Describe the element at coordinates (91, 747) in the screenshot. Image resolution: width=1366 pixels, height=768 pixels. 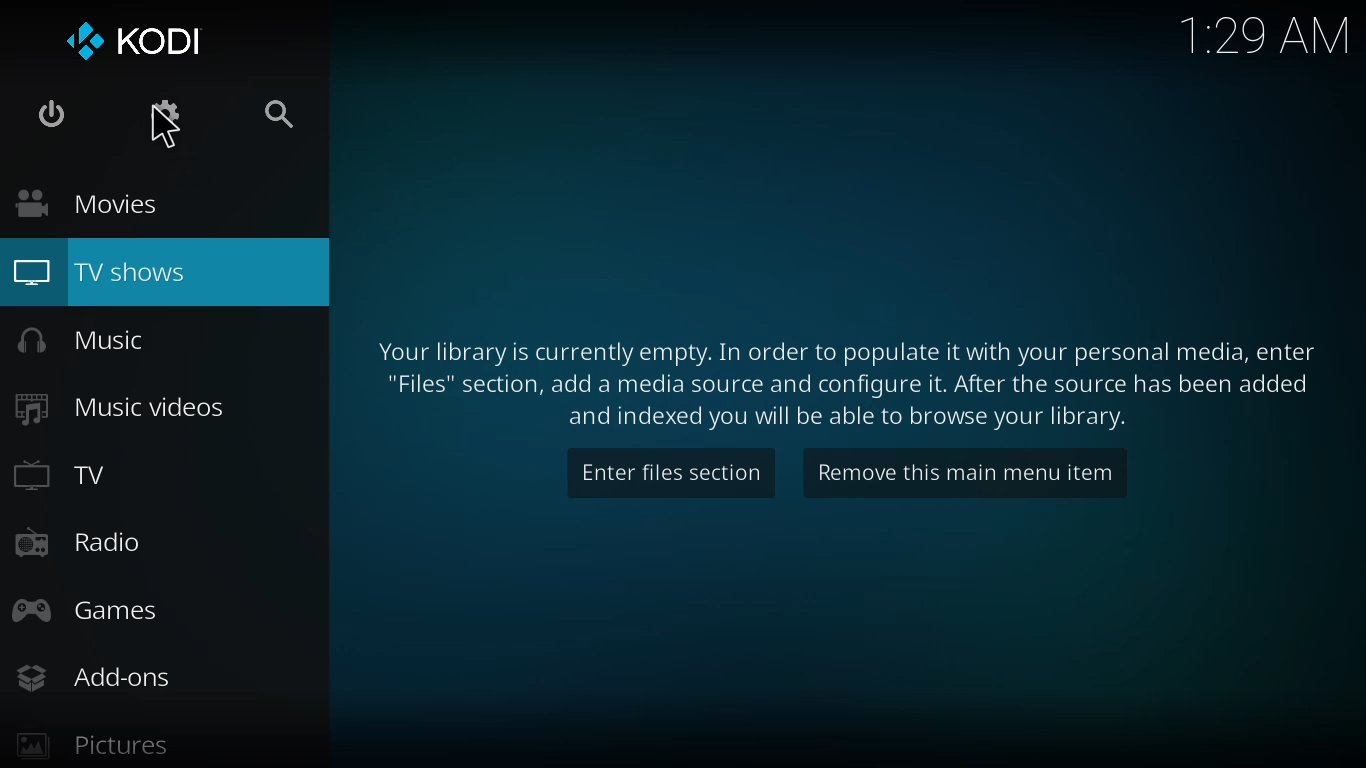
I see `pictures` at that location.